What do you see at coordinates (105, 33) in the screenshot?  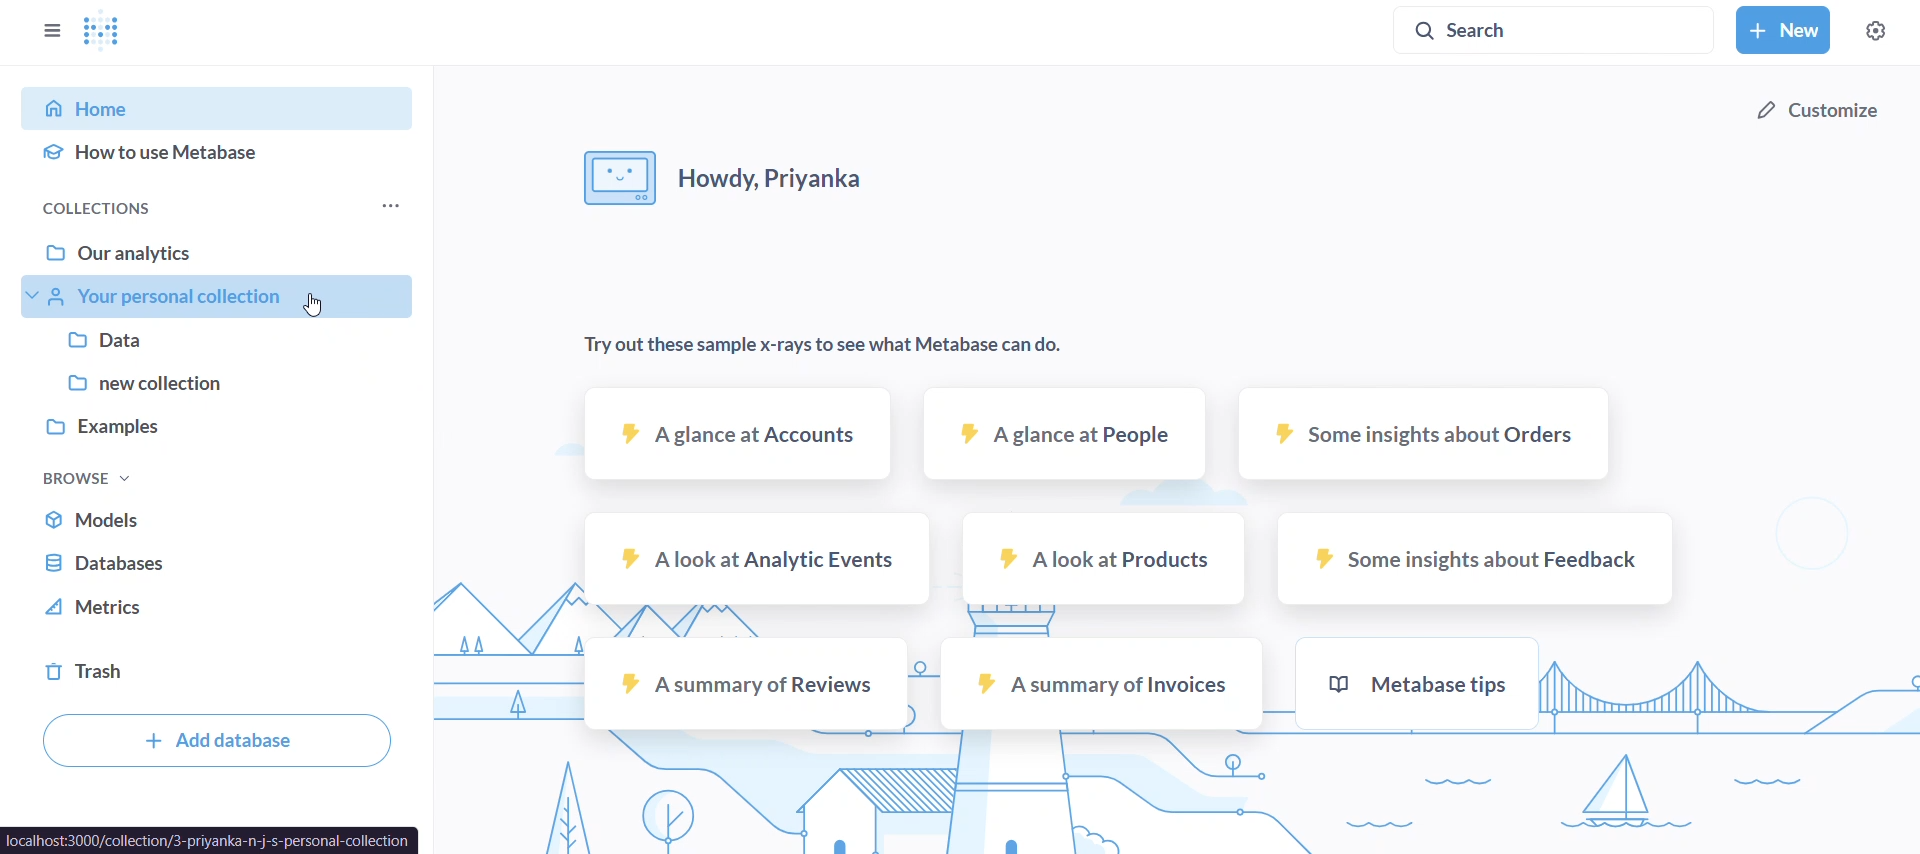 I see `logo` at bounding box center [105, 33].